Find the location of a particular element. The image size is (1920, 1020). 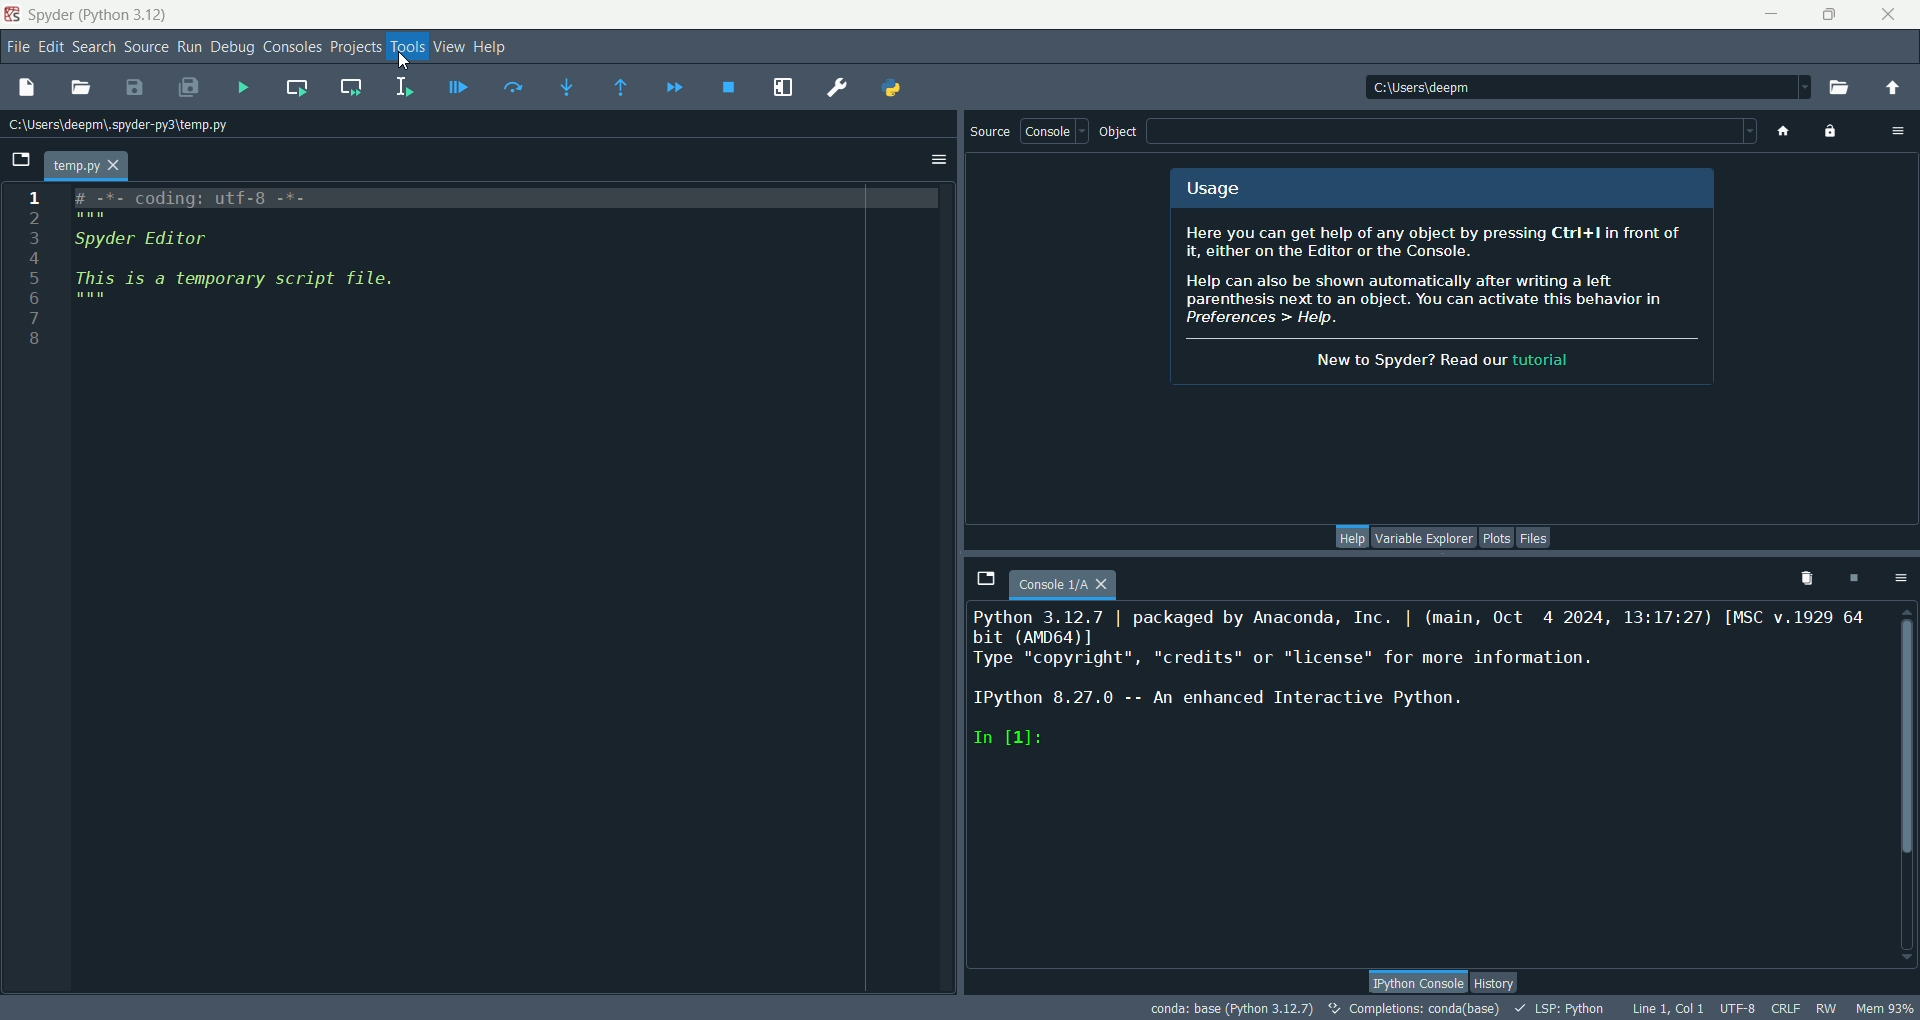

LSP:python is located at coordinates (1565, 1009).